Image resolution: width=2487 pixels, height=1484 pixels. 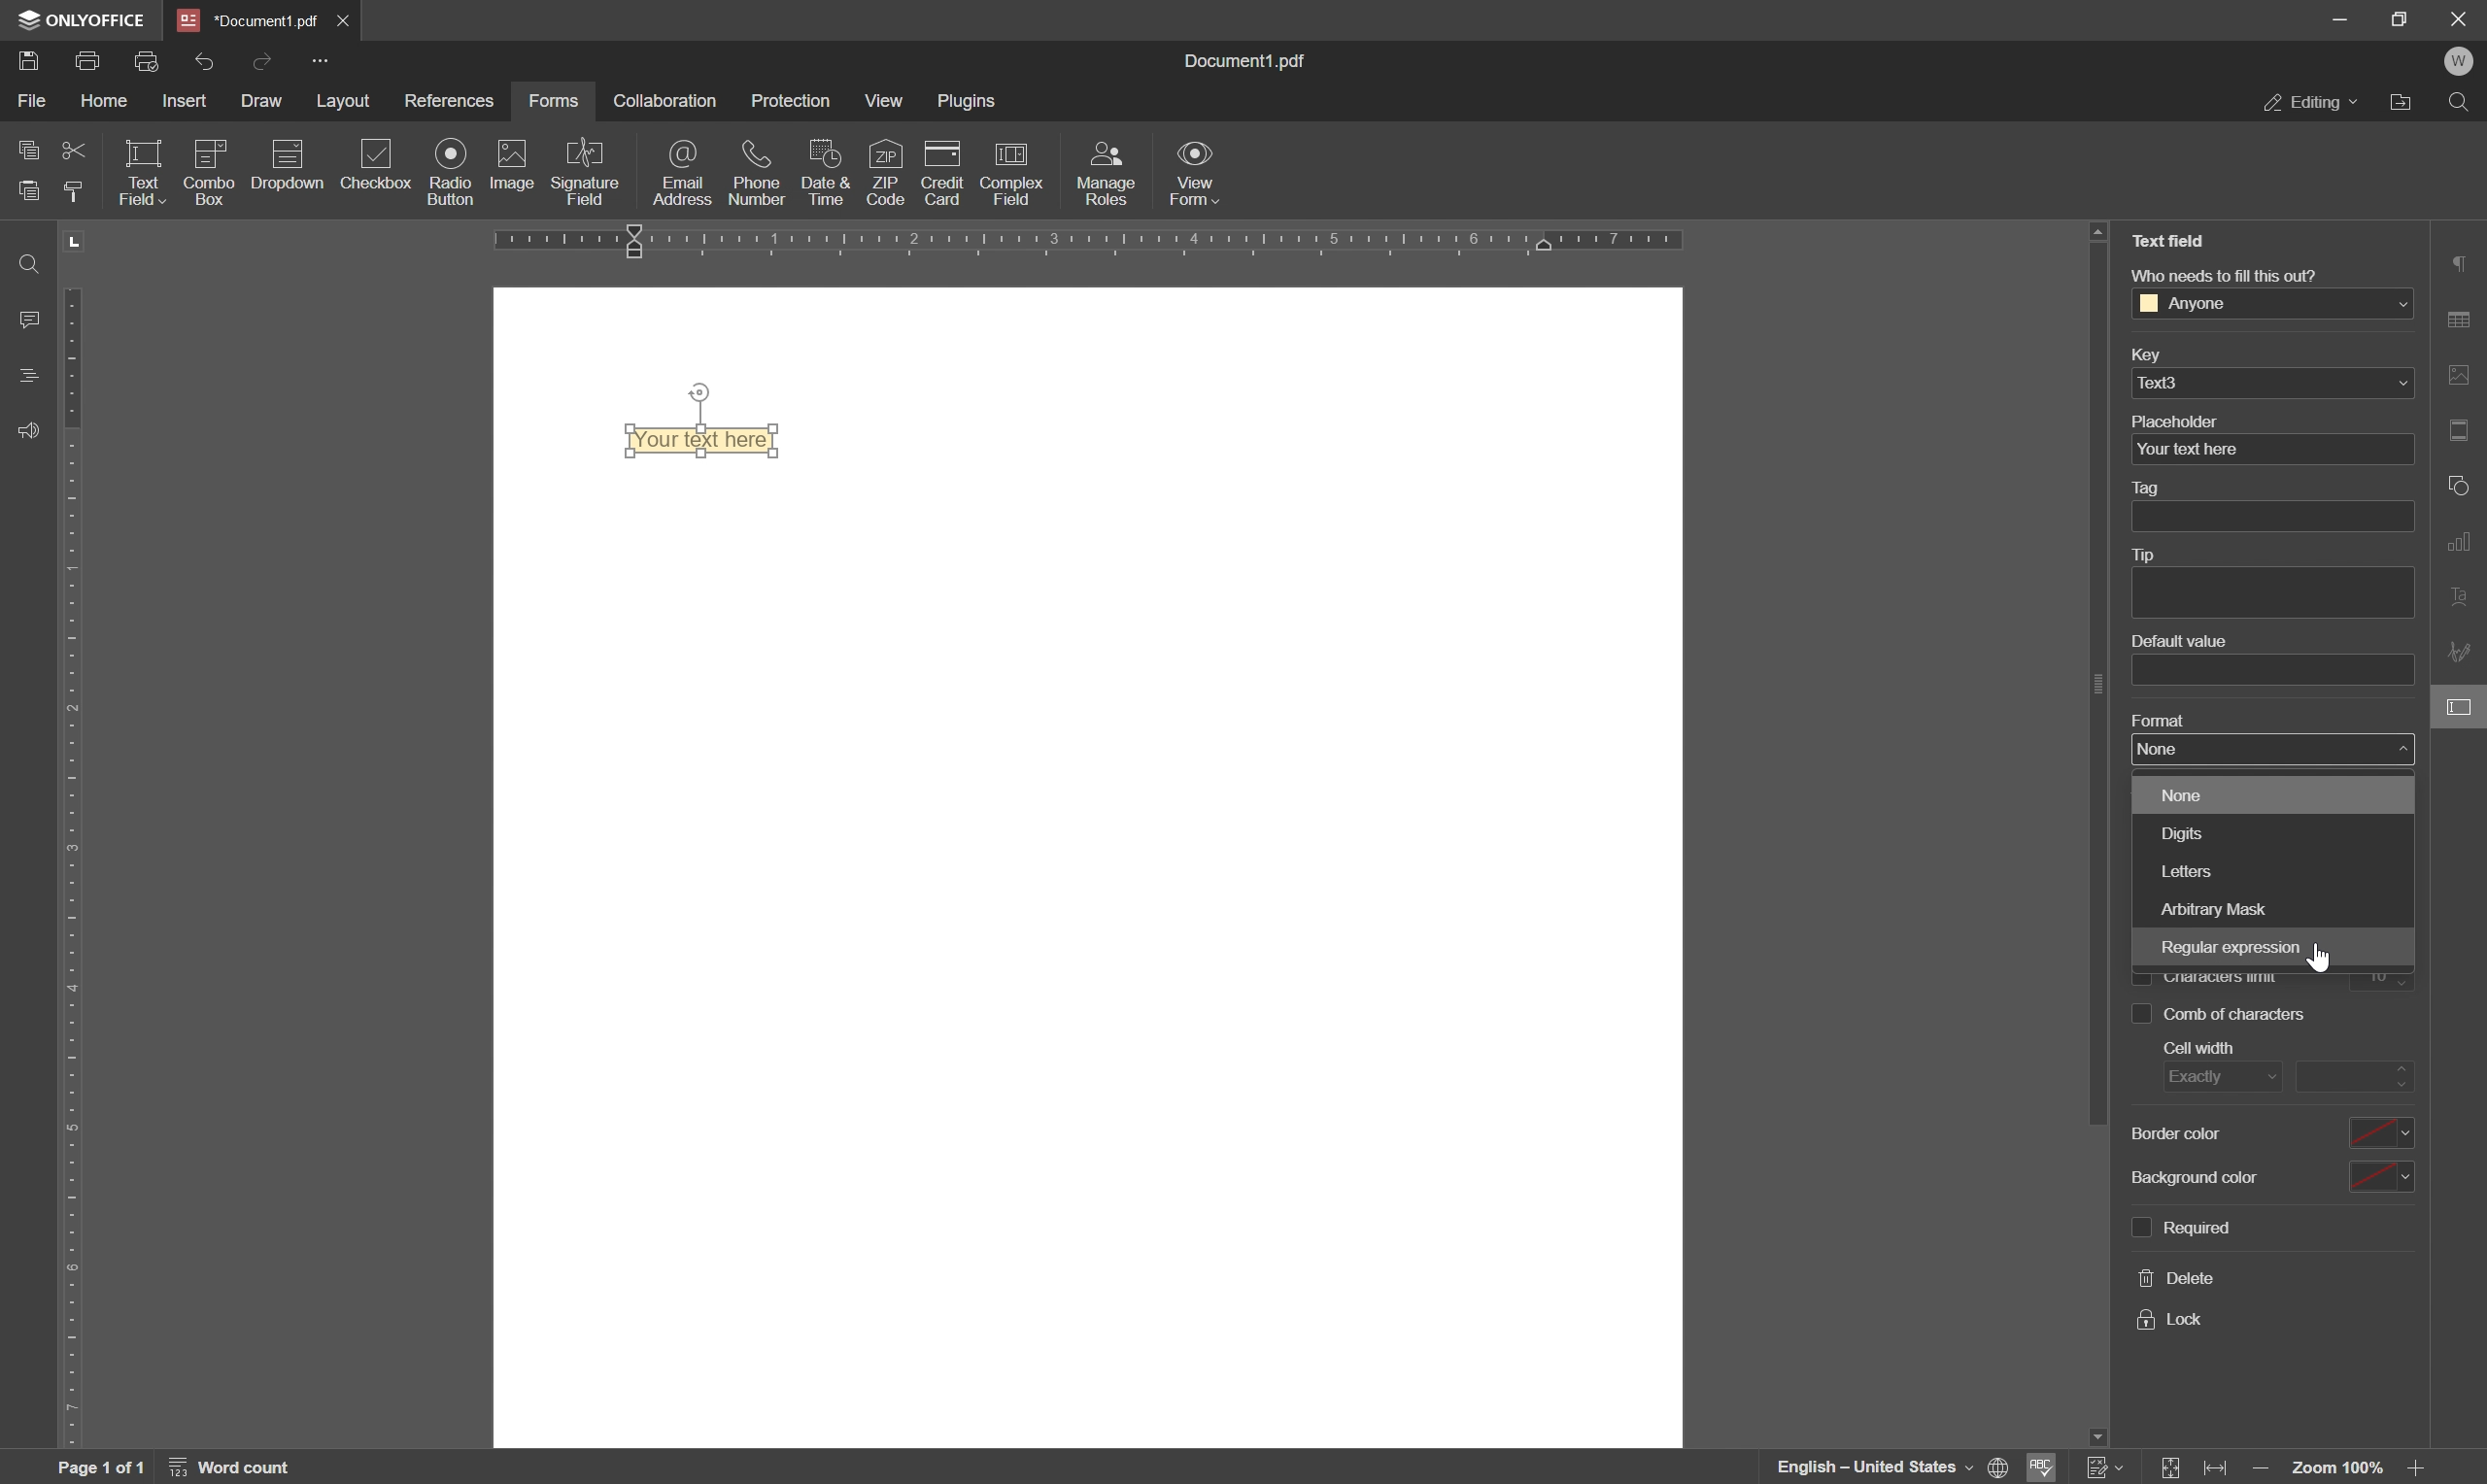 What do you see at coordinates (2167, 1320) in the screenshot?
I see `lock` at bounding box center [2167, 1320].